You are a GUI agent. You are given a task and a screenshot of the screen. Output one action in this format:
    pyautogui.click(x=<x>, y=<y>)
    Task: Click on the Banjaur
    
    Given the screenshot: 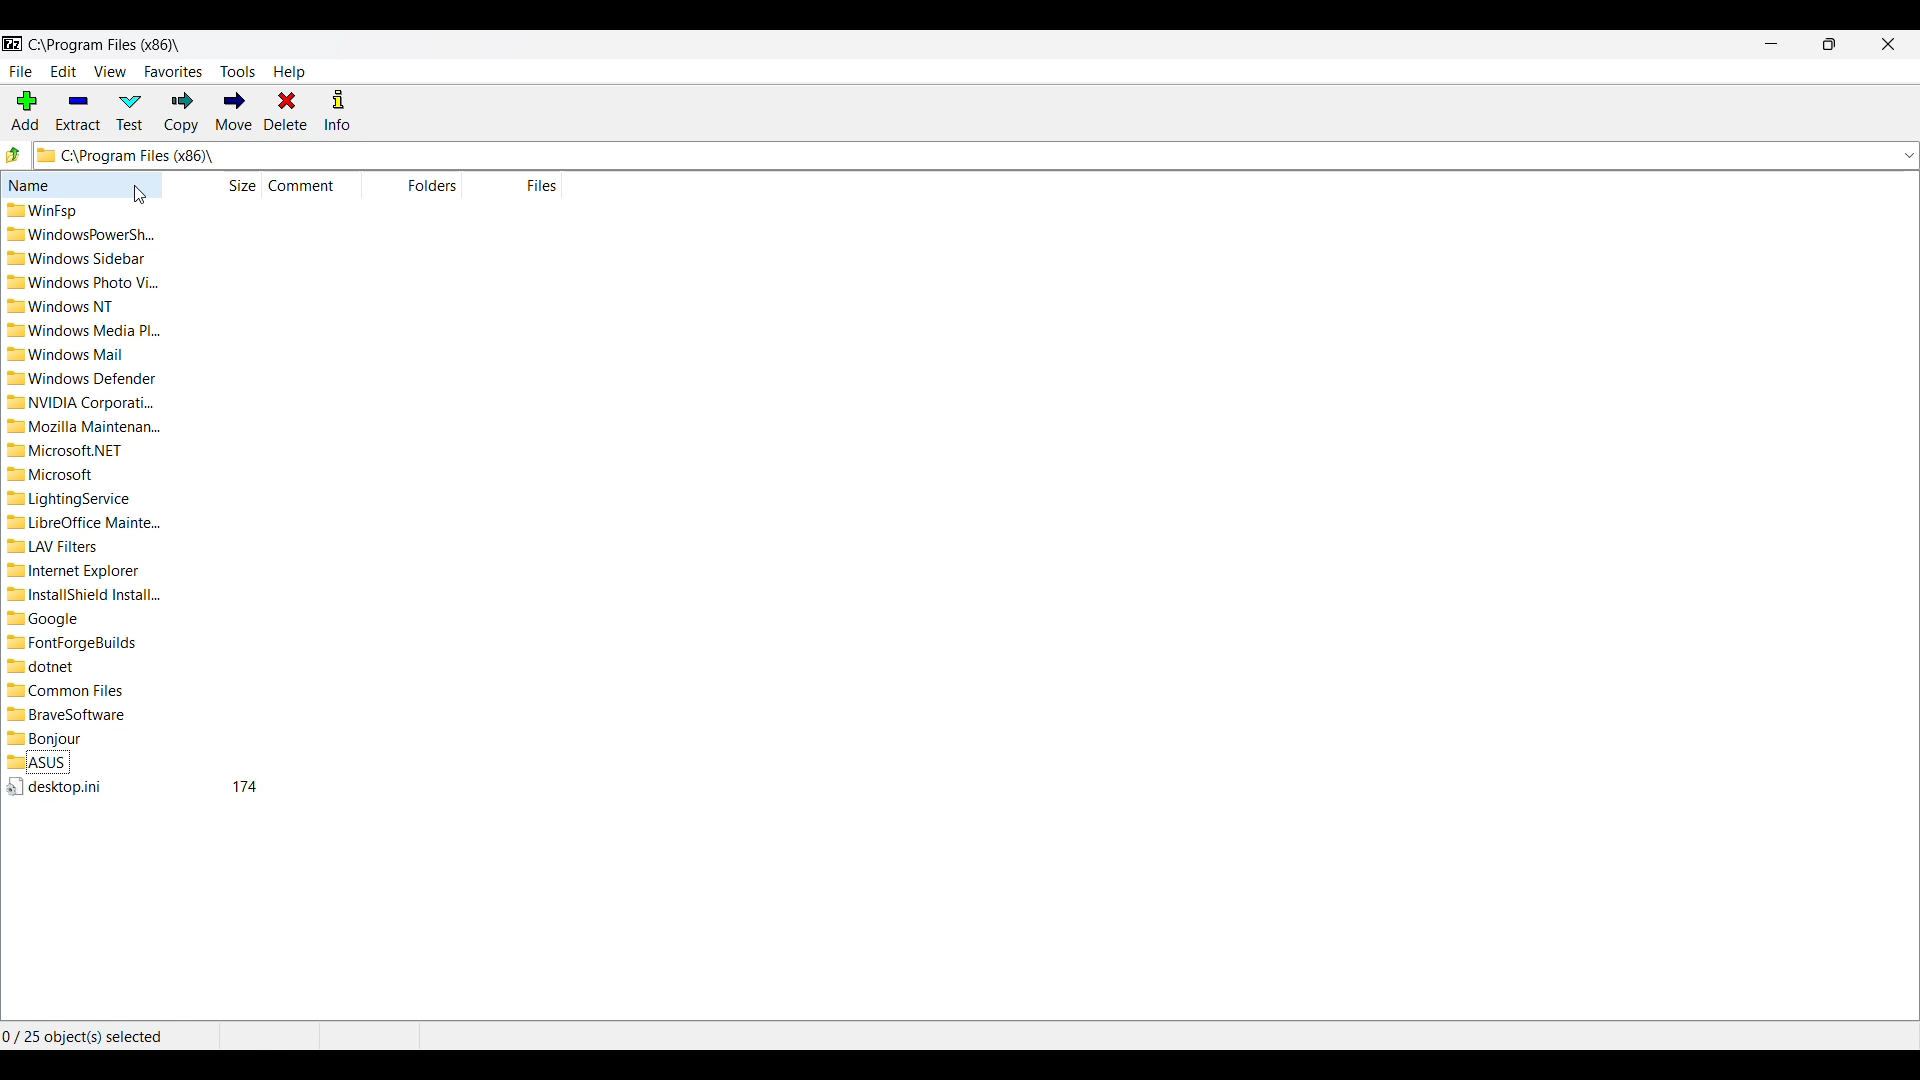 What is the action you would take?
    pyautogui.click(x=52, y=738)
    